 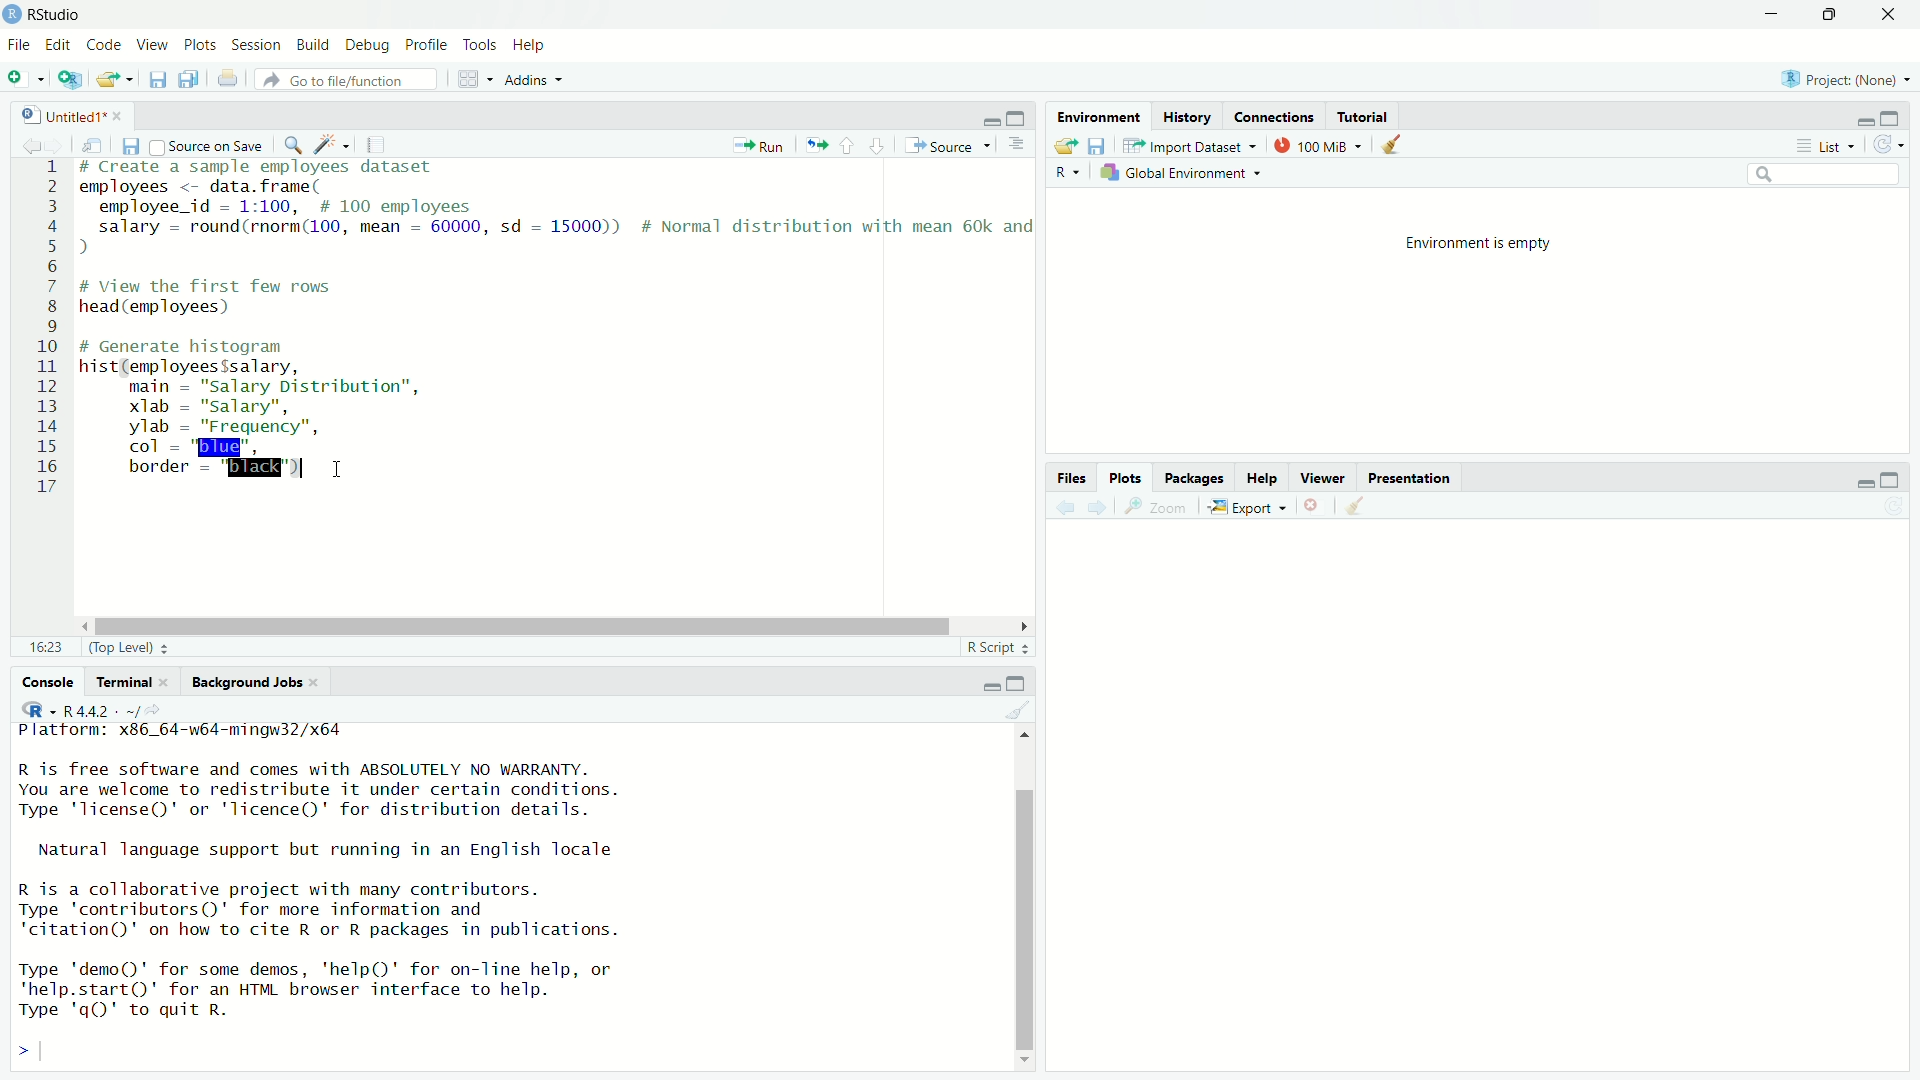 What do you see at coordinates (231, 79) in the screenshot?
I see `file ` at bounding box center [231, 79].